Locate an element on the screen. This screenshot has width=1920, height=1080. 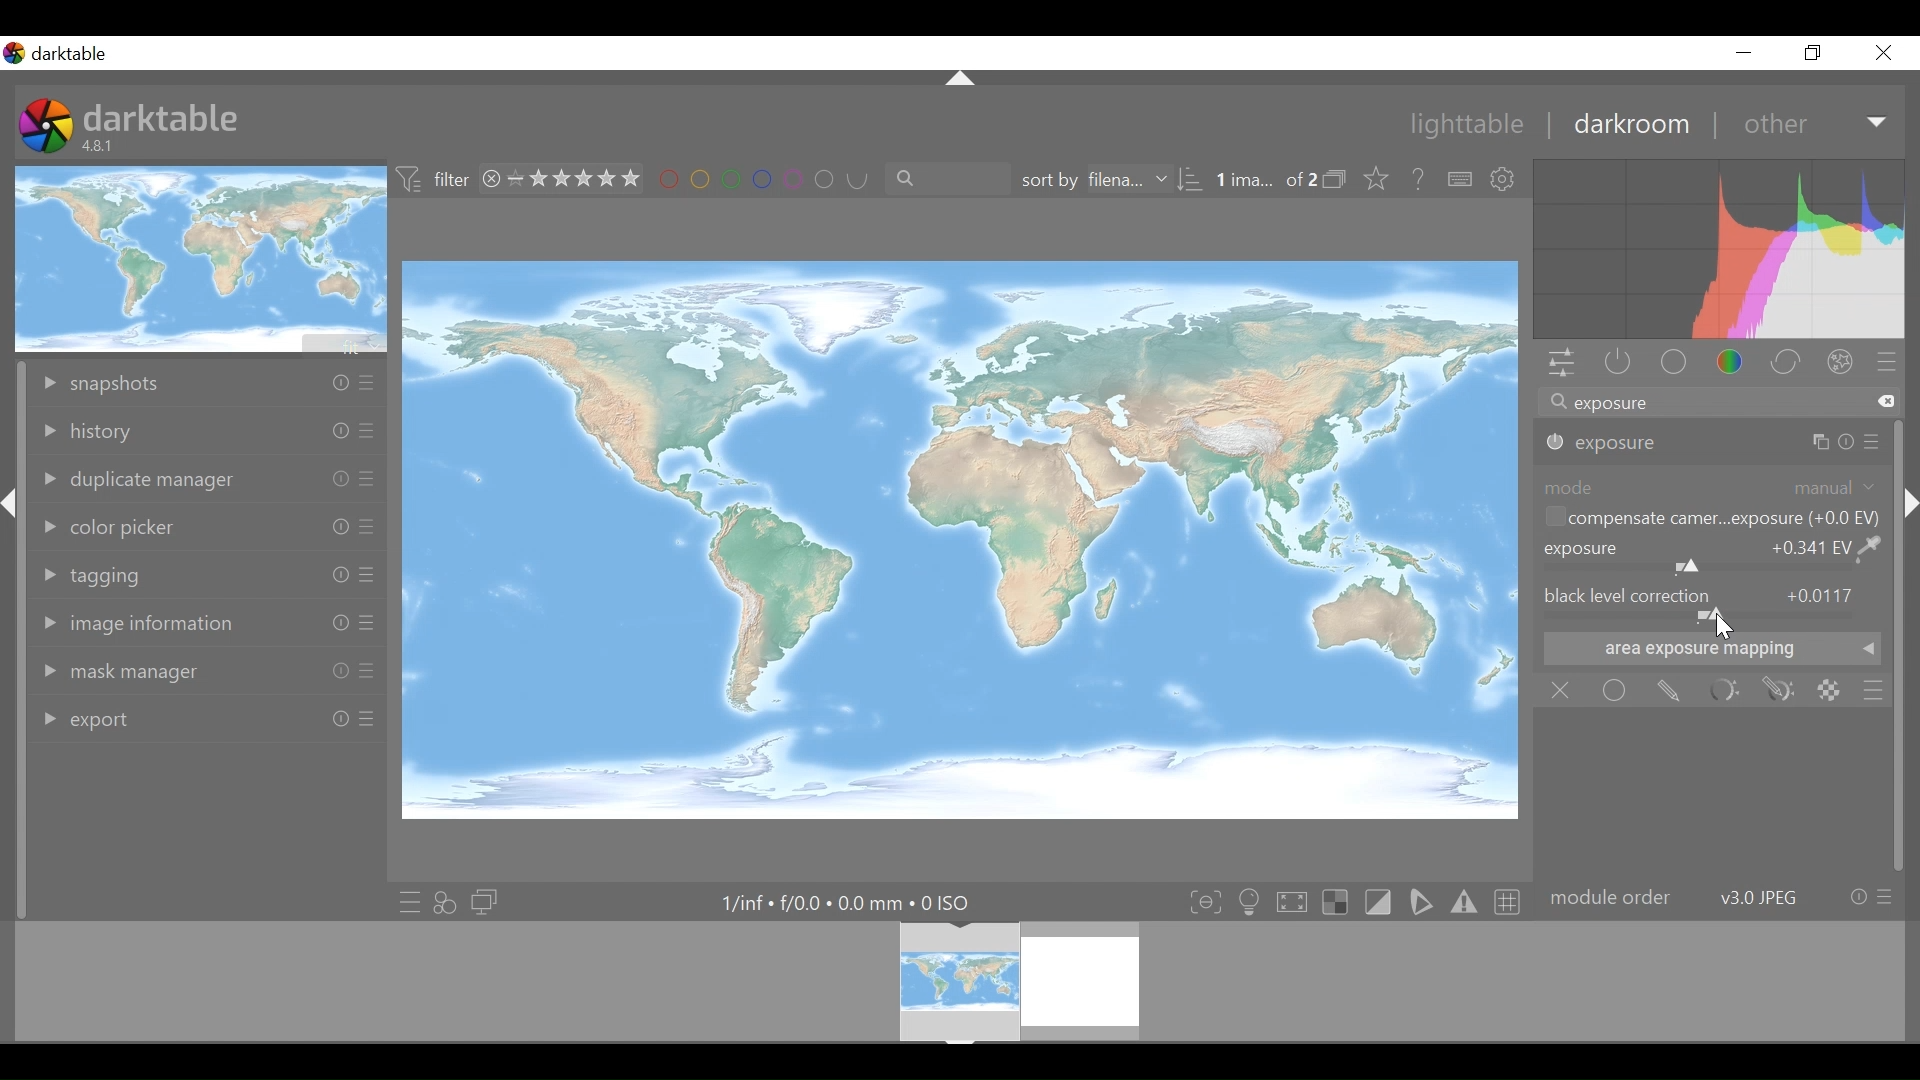
mask manager is located at coordinates (205, 671).